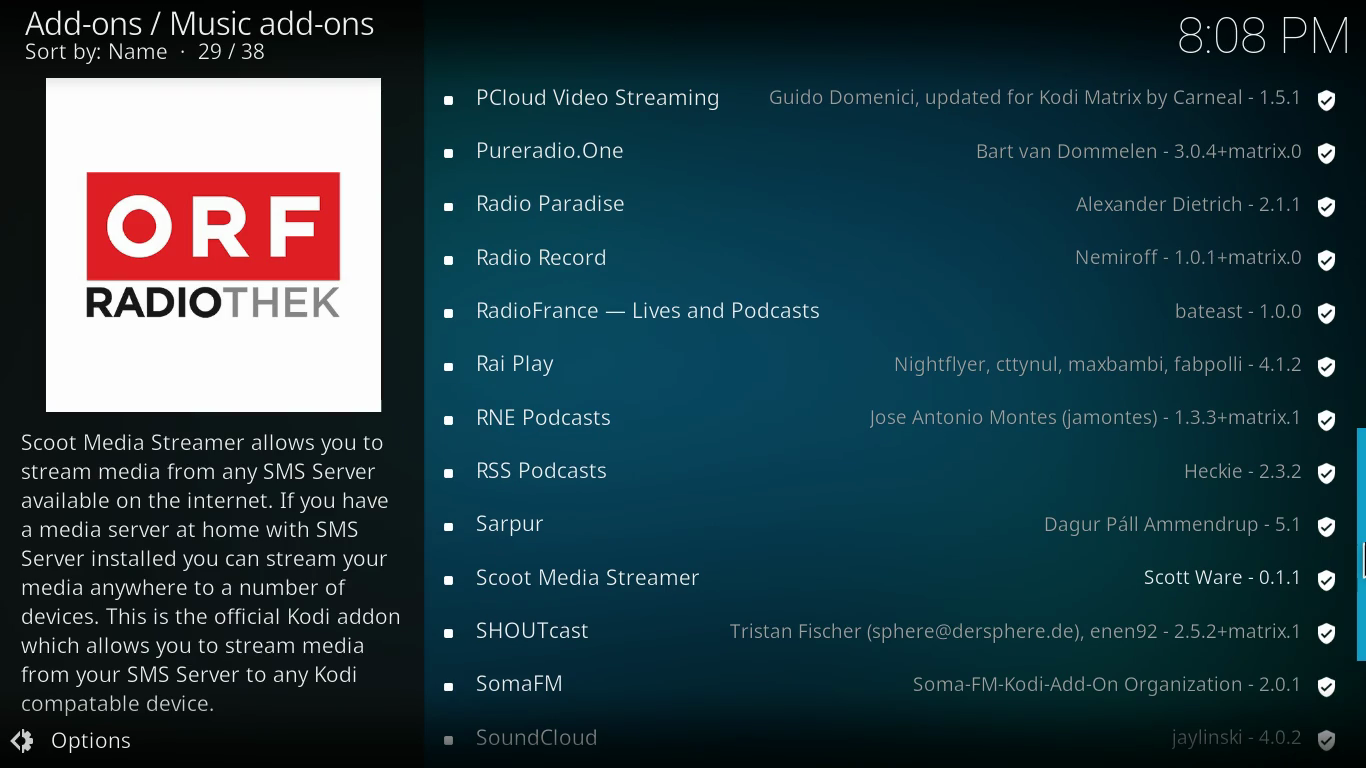 The width and height of the screenshot is (1366, 768). What do you see at coordinates (1112, 364) in the screenshot?
I see `provider` at bounding box center [1112, 364].